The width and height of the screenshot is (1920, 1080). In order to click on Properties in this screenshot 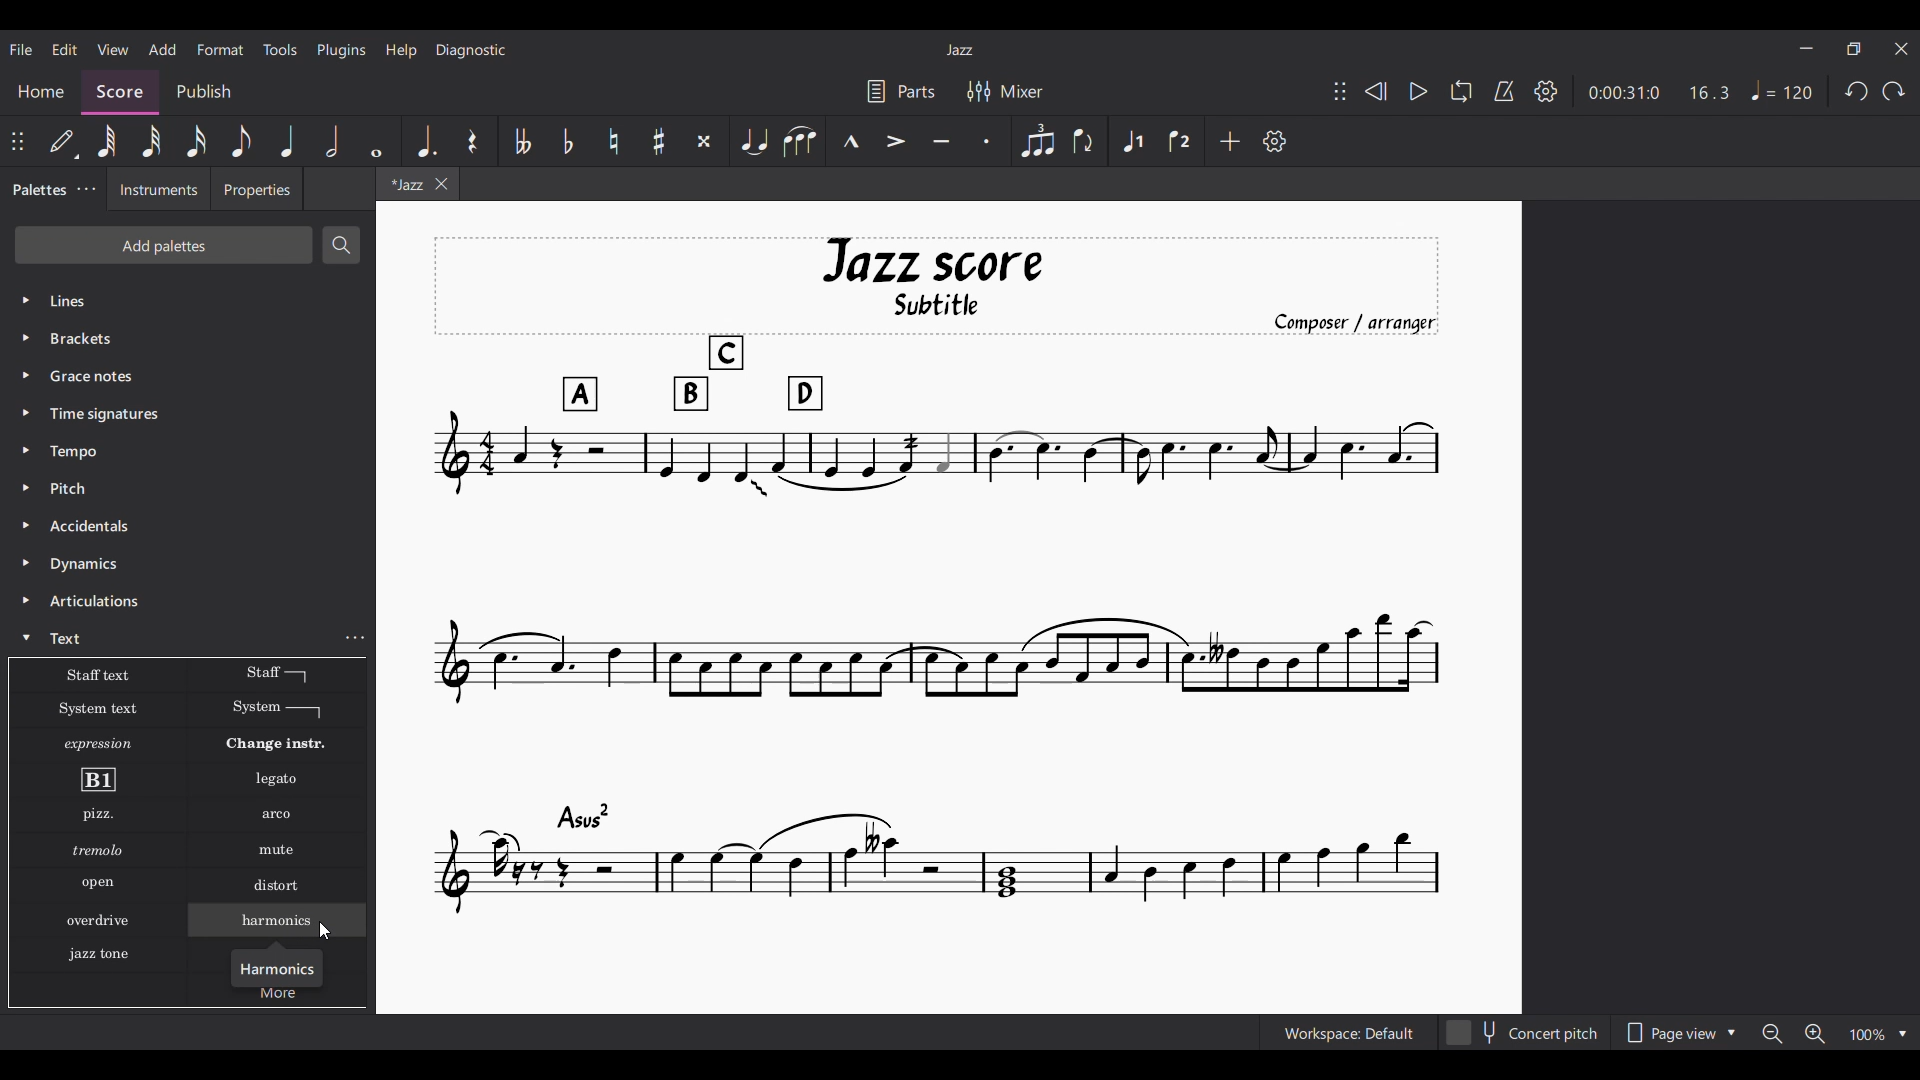, I will do `click(261, 195)`.